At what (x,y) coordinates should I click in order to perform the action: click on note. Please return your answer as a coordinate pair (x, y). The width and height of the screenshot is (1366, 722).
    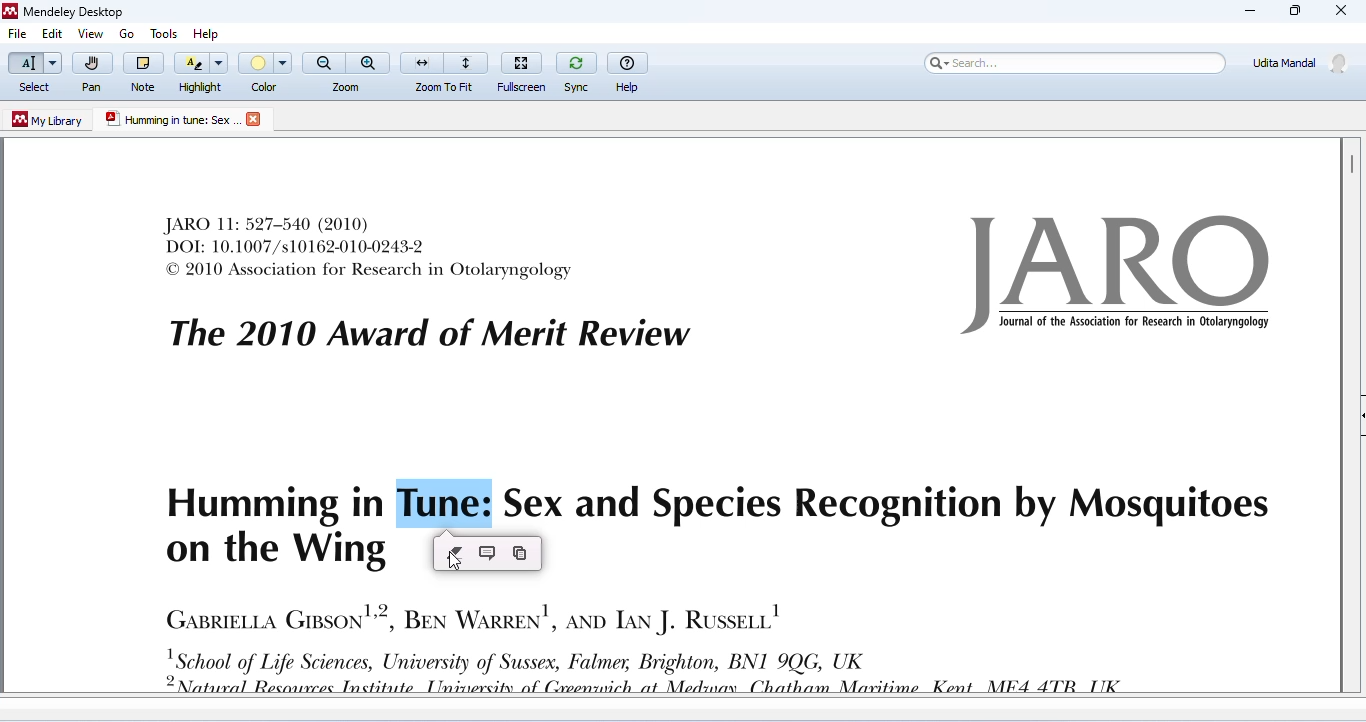
    Looking at the image, I should click on (143, 71).